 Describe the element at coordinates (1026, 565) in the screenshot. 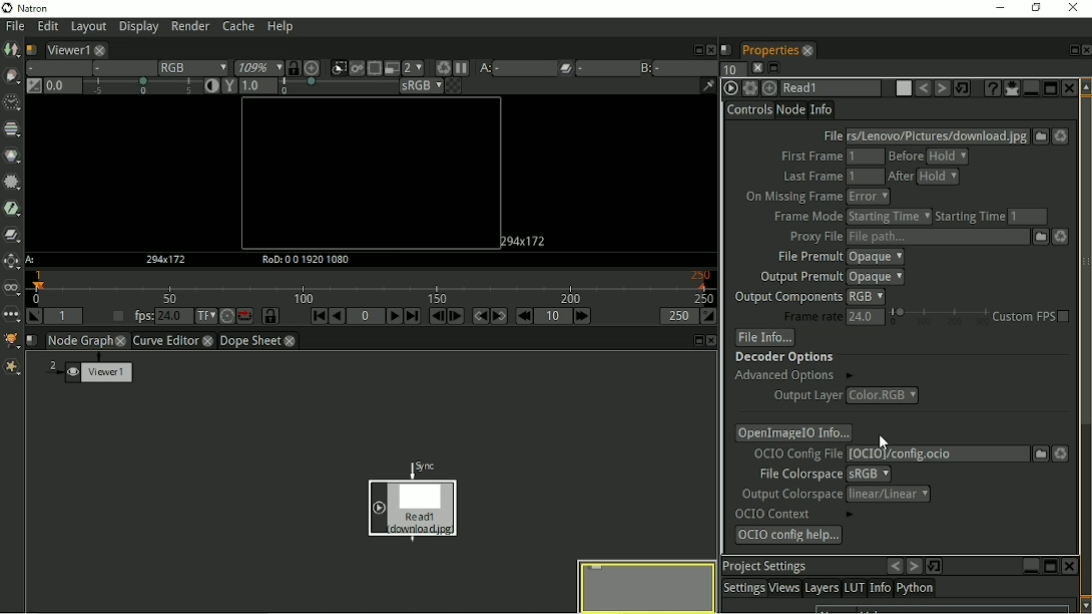

I see `minimize` at that location.